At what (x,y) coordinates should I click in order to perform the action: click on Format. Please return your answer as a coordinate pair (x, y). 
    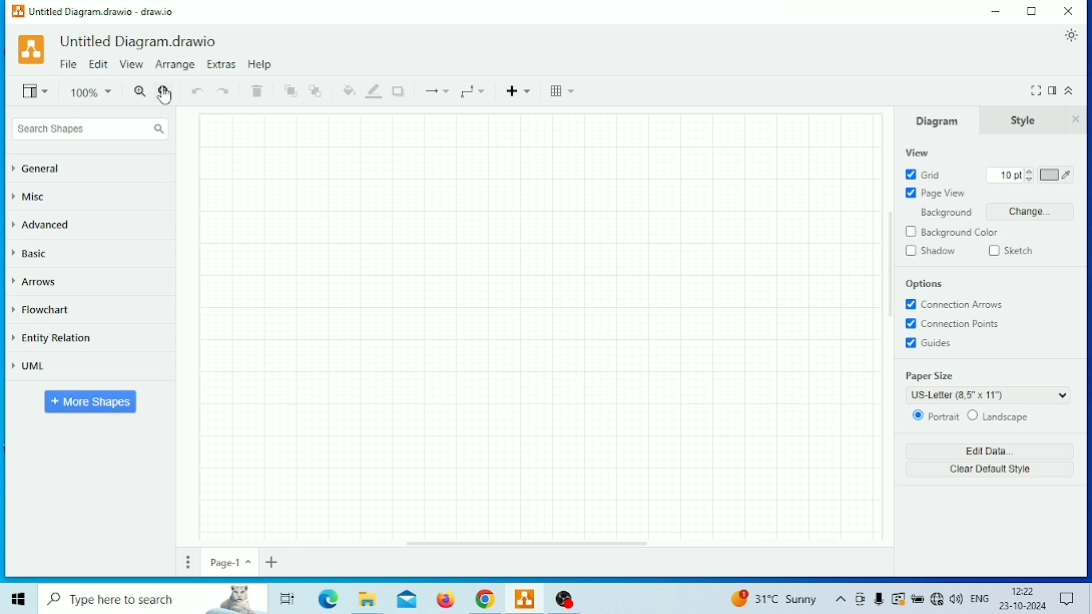
    Looking at the image, I should click on (1052, 88).